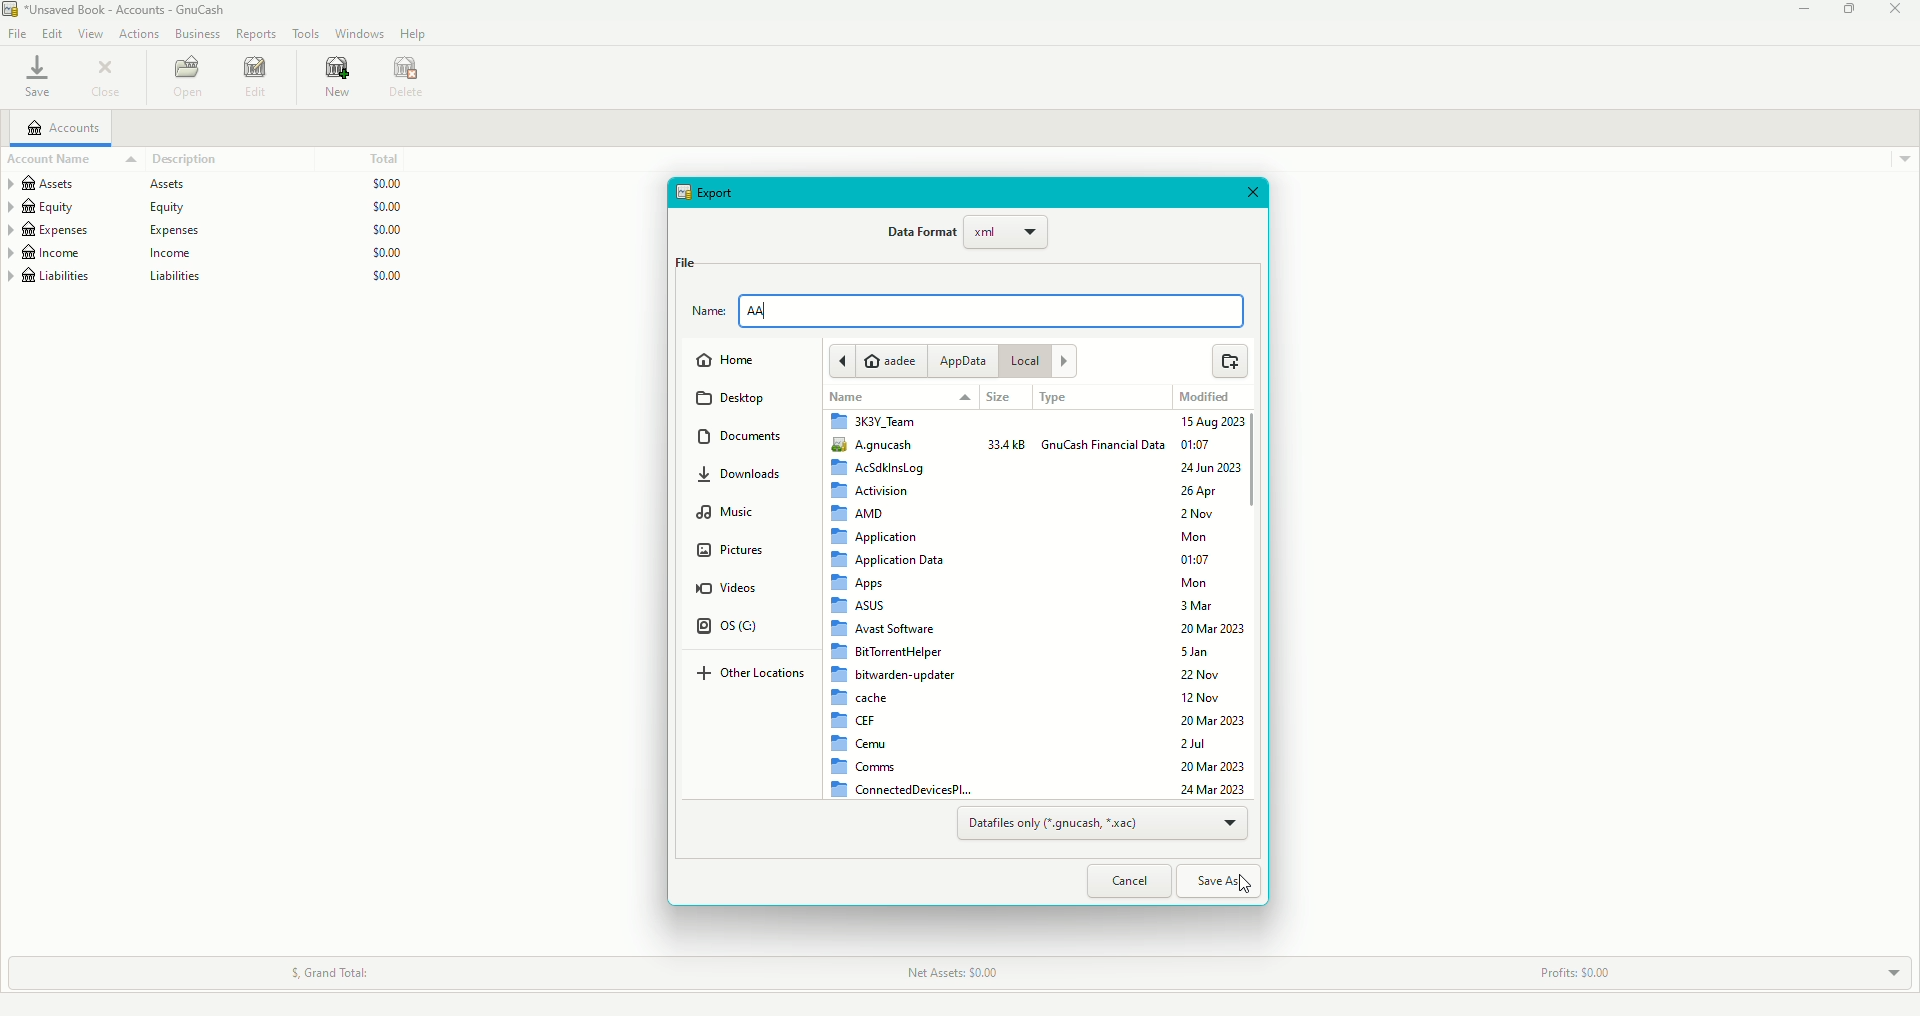 This screenshot has width=1920, height=1016. Describe the element at coordinates (1228, 362) in the screenshot. I see `Open from file` at that location.